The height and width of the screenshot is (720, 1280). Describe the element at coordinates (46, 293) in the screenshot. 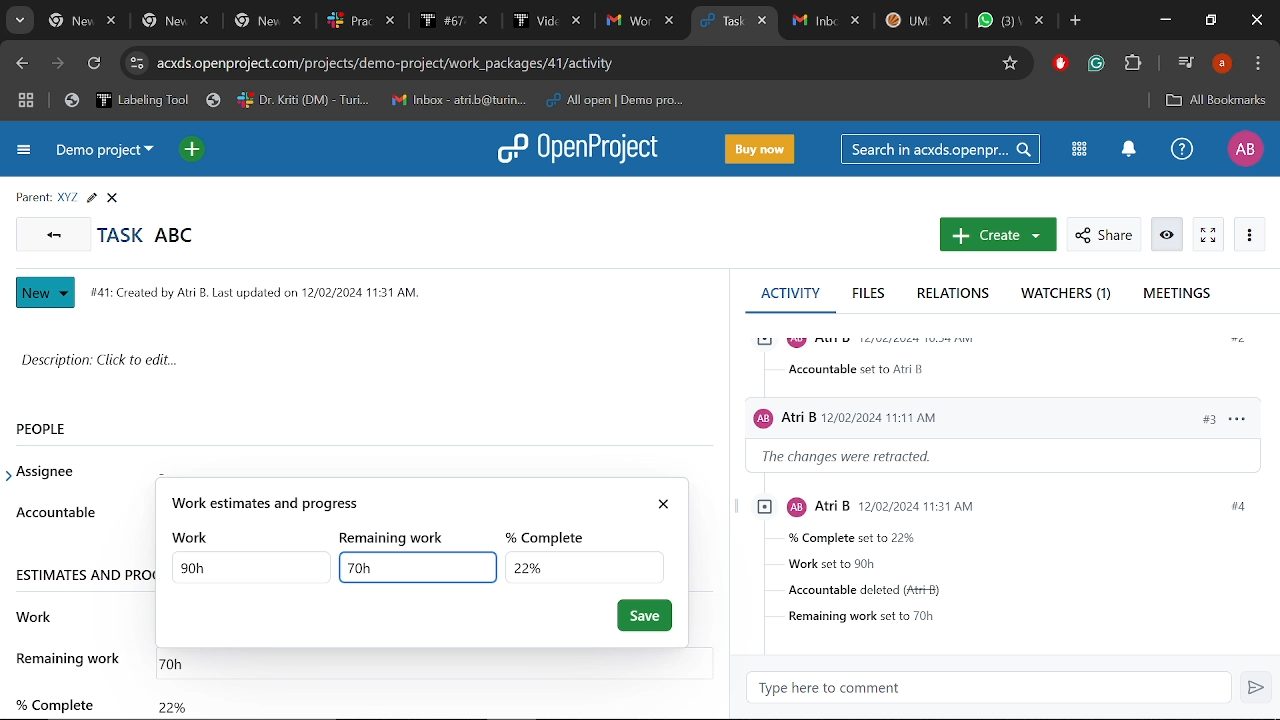

I see `Nwe` at that location.